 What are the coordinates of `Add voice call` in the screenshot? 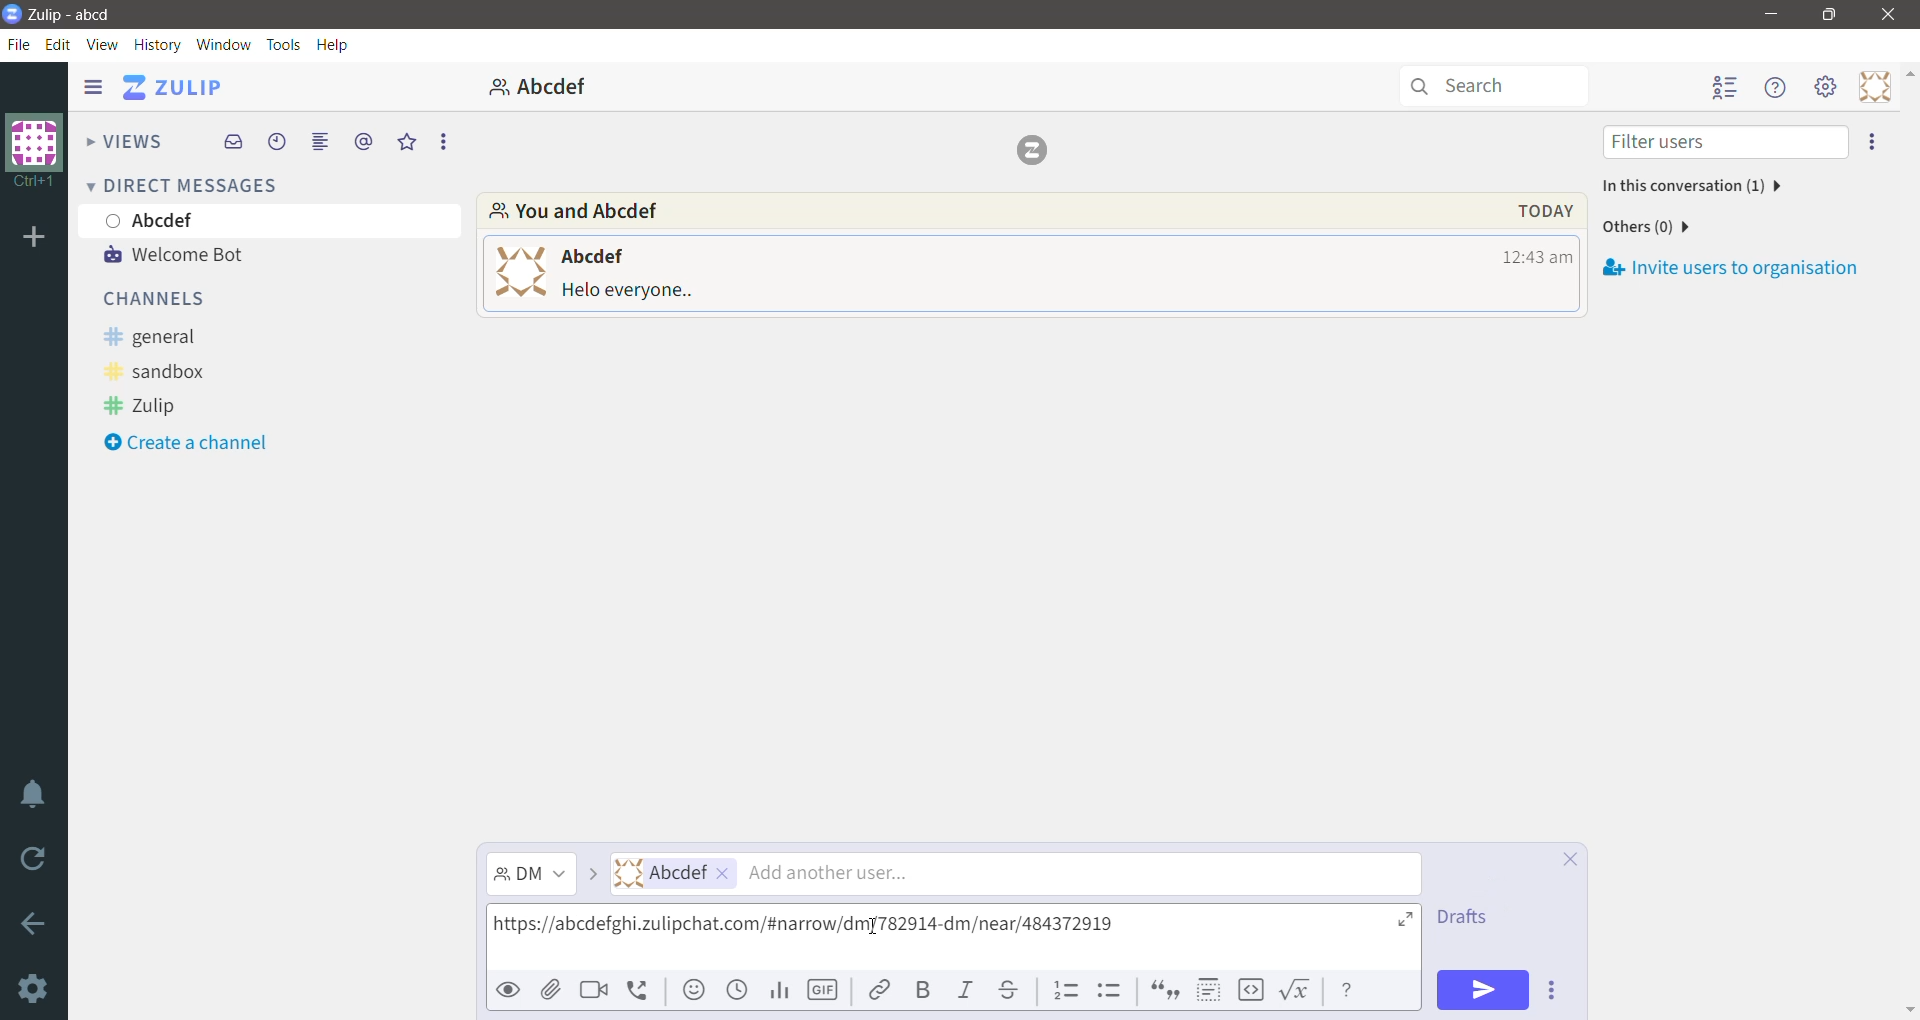 It's located at (641, 992).